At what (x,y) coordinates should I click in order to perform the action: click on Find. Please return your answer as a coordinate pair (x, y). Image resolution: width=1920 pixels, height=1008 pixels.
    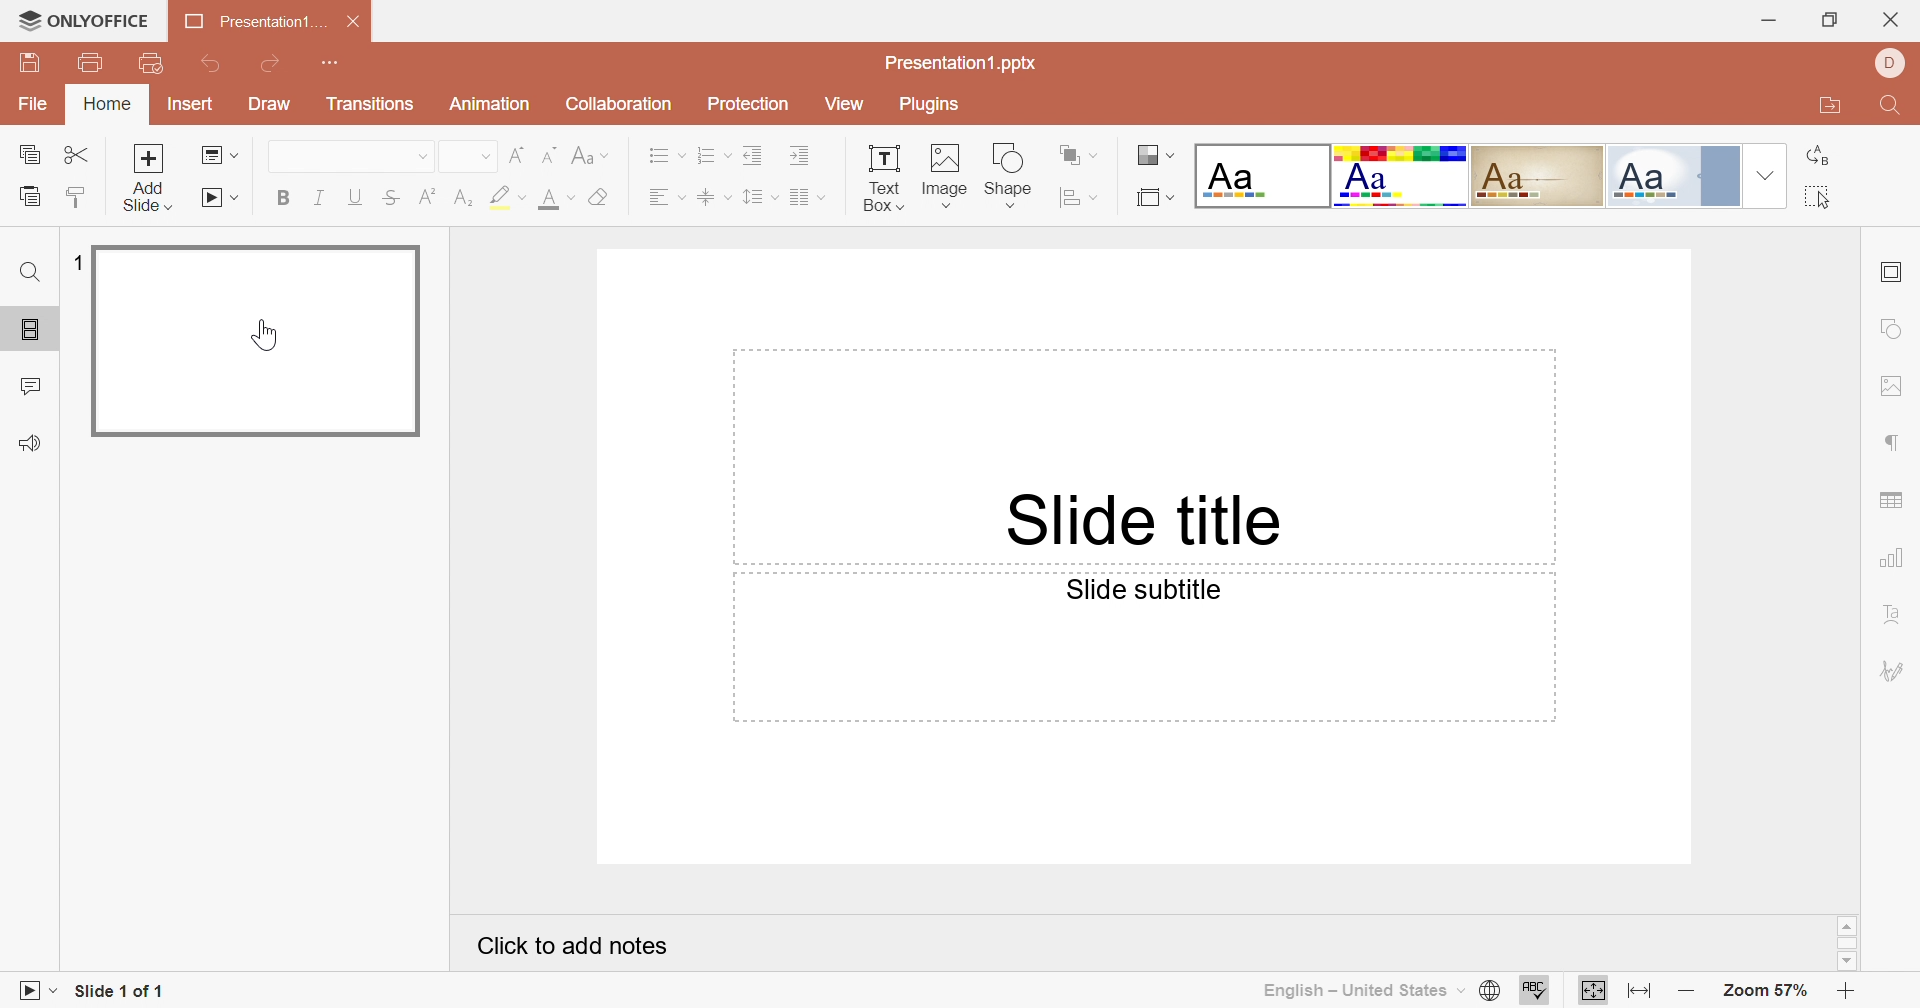
    Looking at the image, I should click on (1888, 104).